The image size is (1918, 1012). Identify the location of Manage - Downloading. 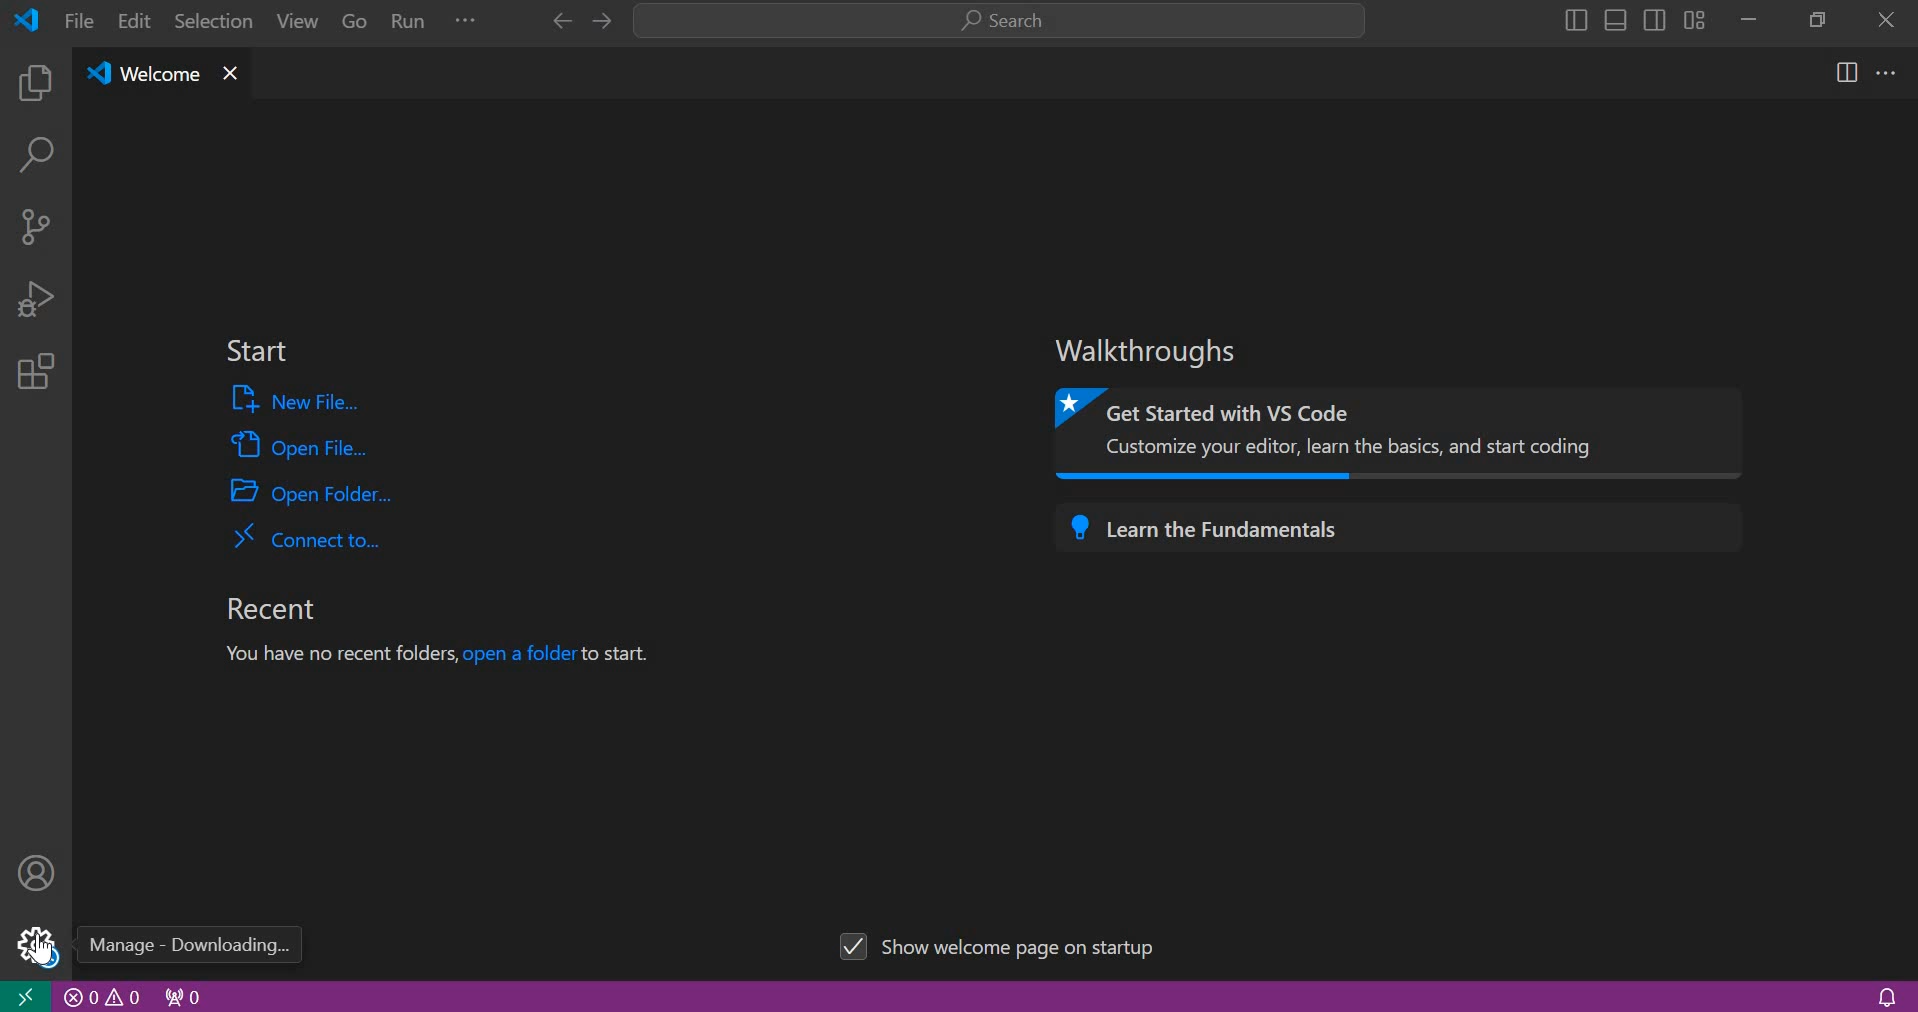
(190, 945).